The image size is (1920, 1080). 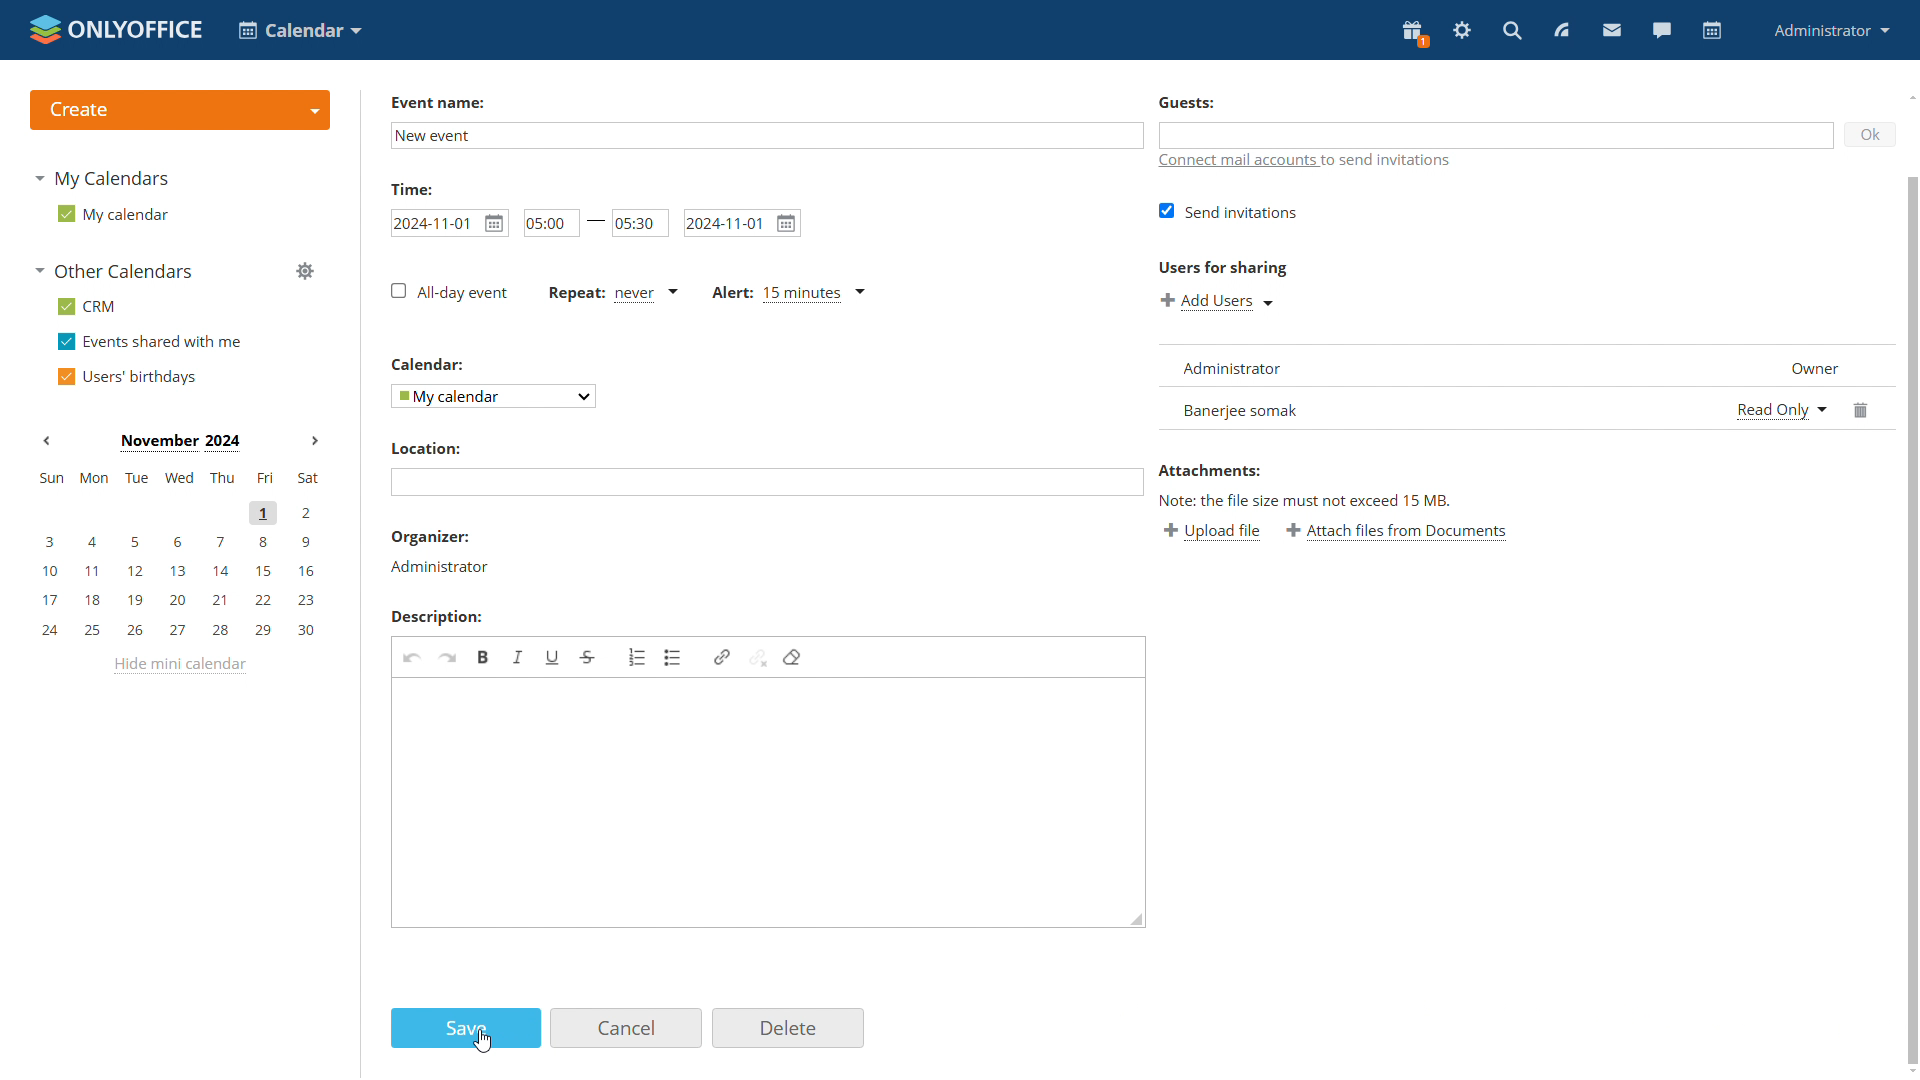 I want to click on my calendars, so click(x=104, y=178).